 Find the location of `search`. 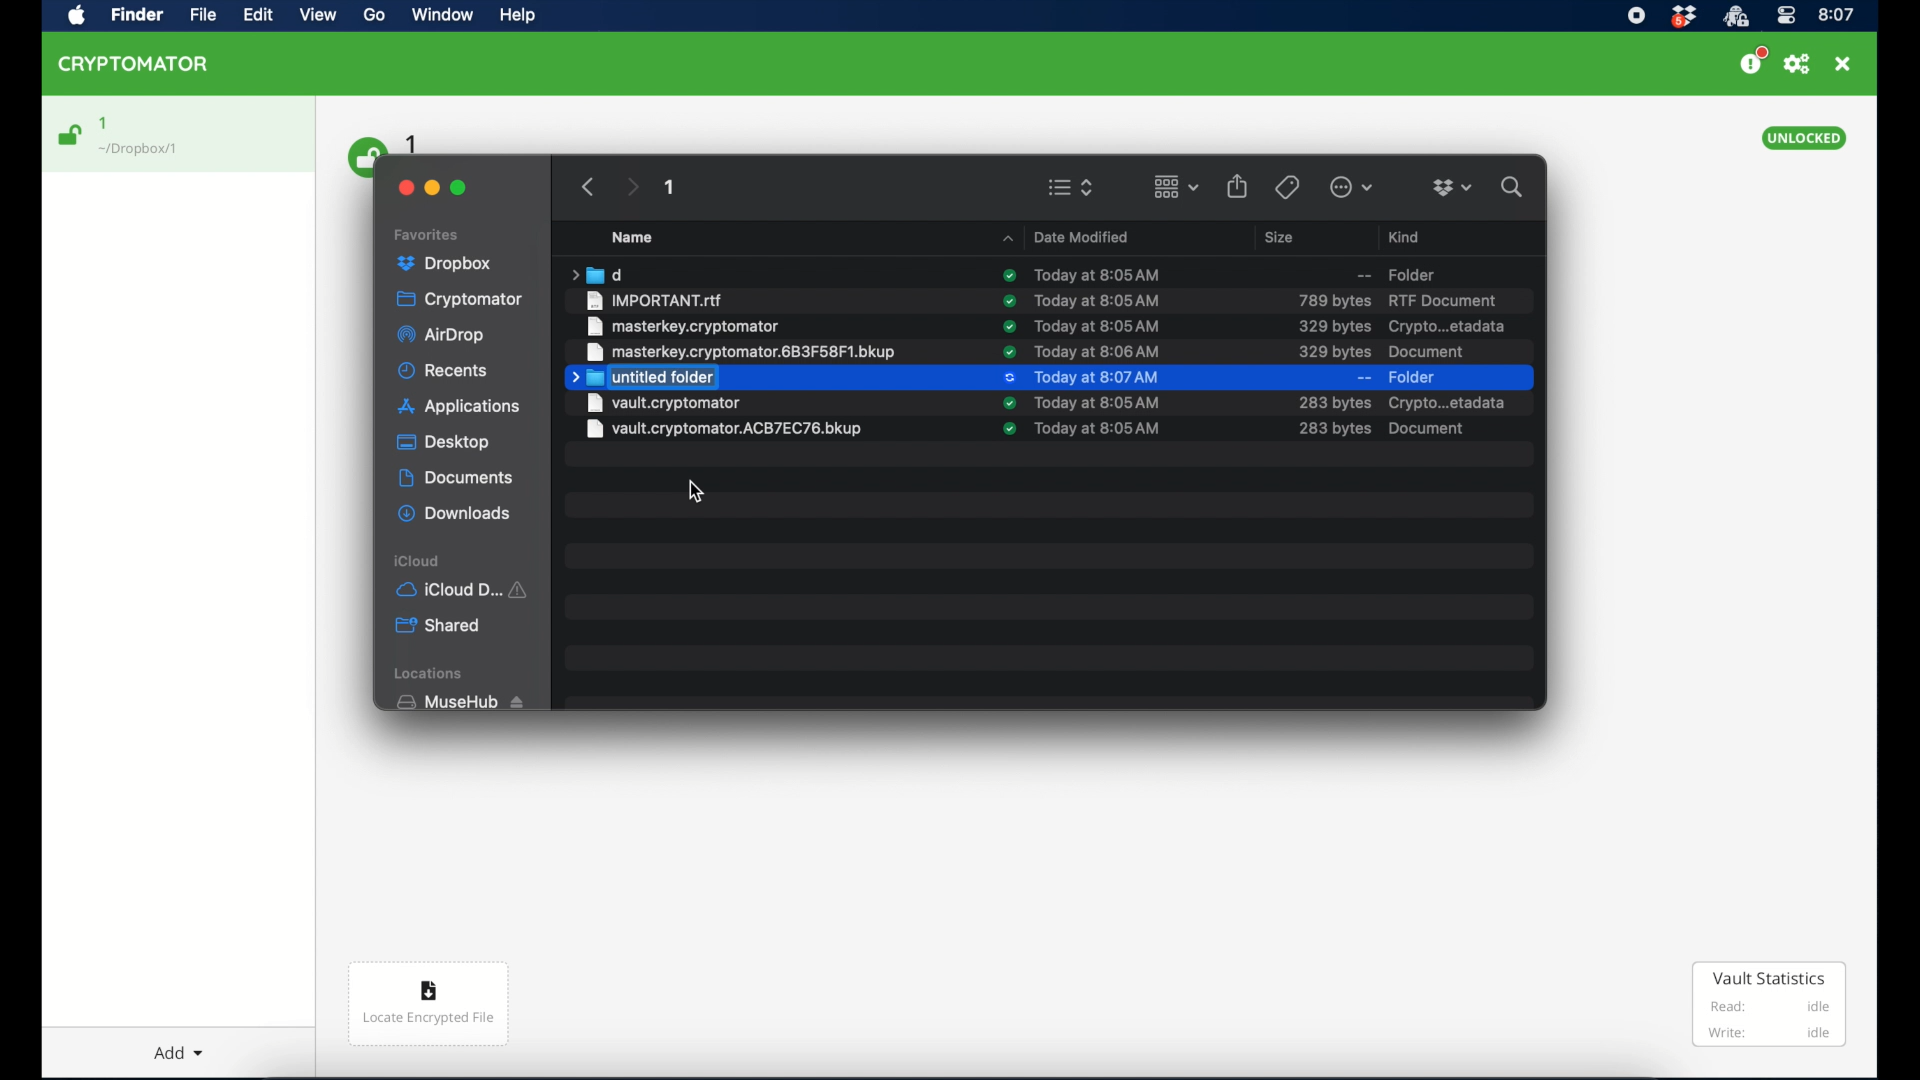

search is located at coordinates (1512, 184).